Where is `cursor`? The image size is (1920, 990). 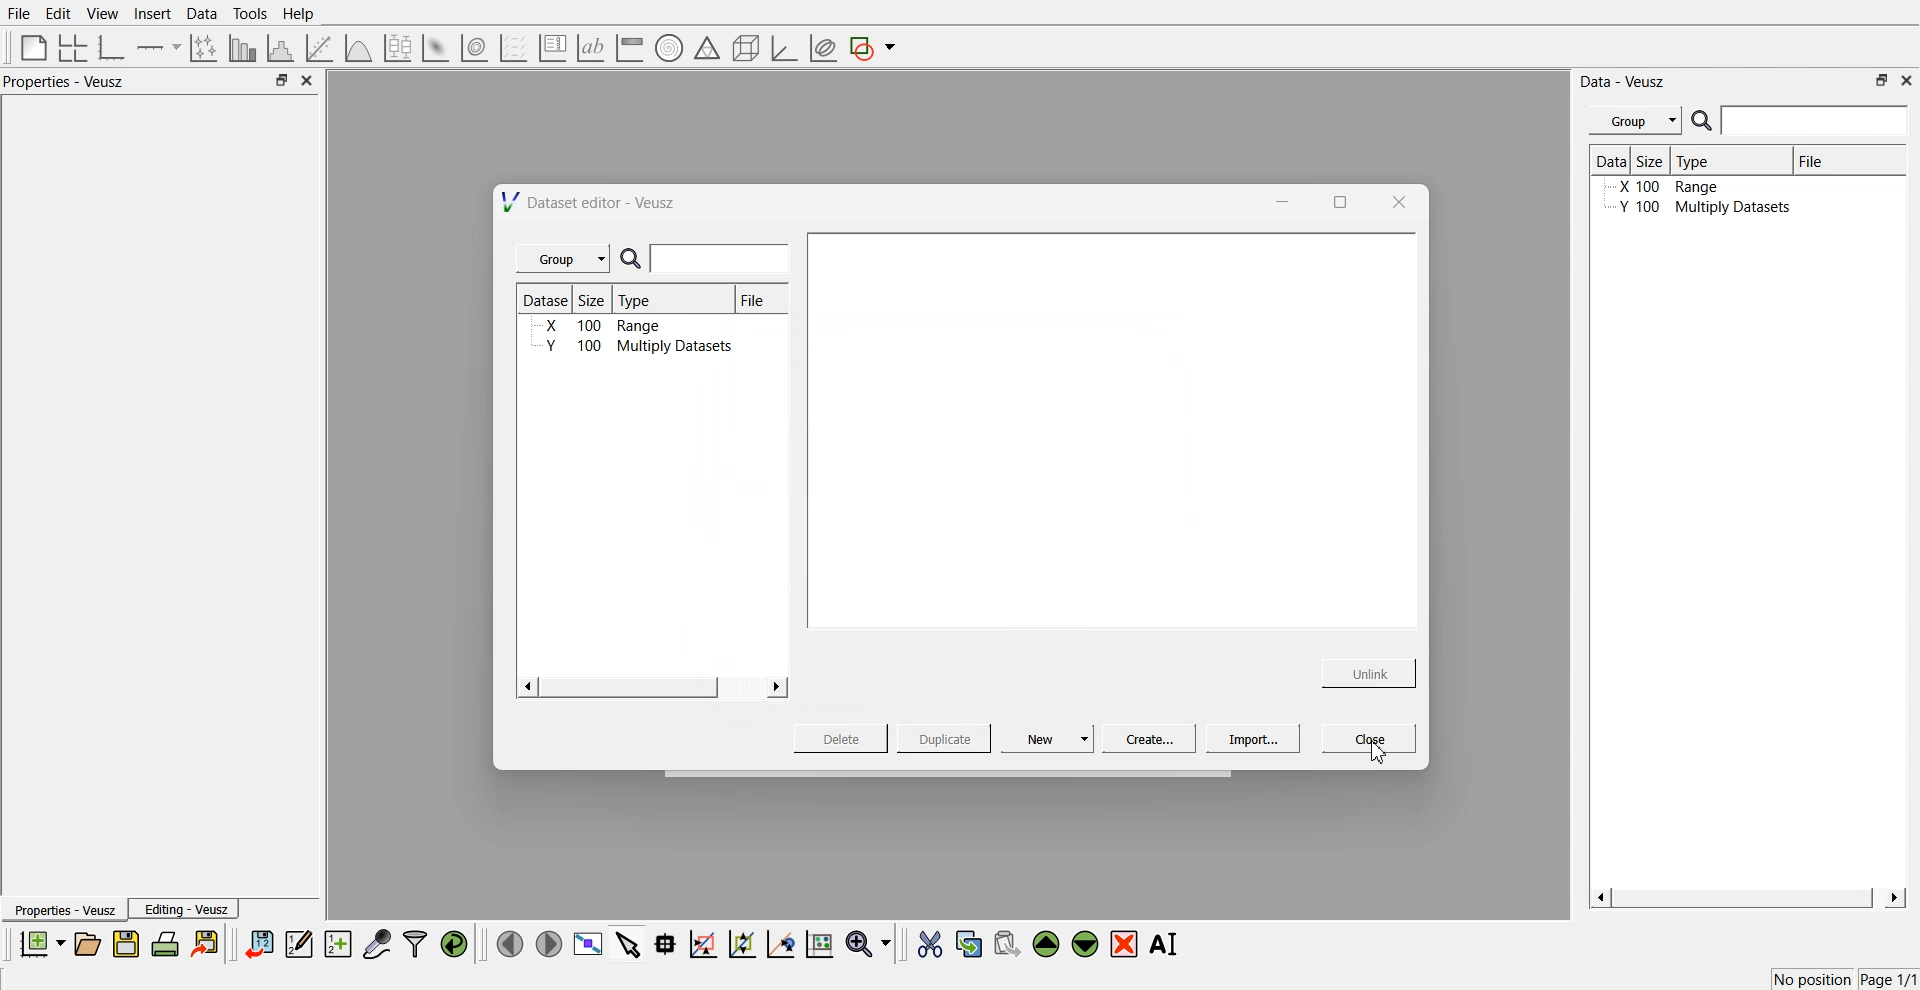
cursor is located at coordinates (1379, 753).